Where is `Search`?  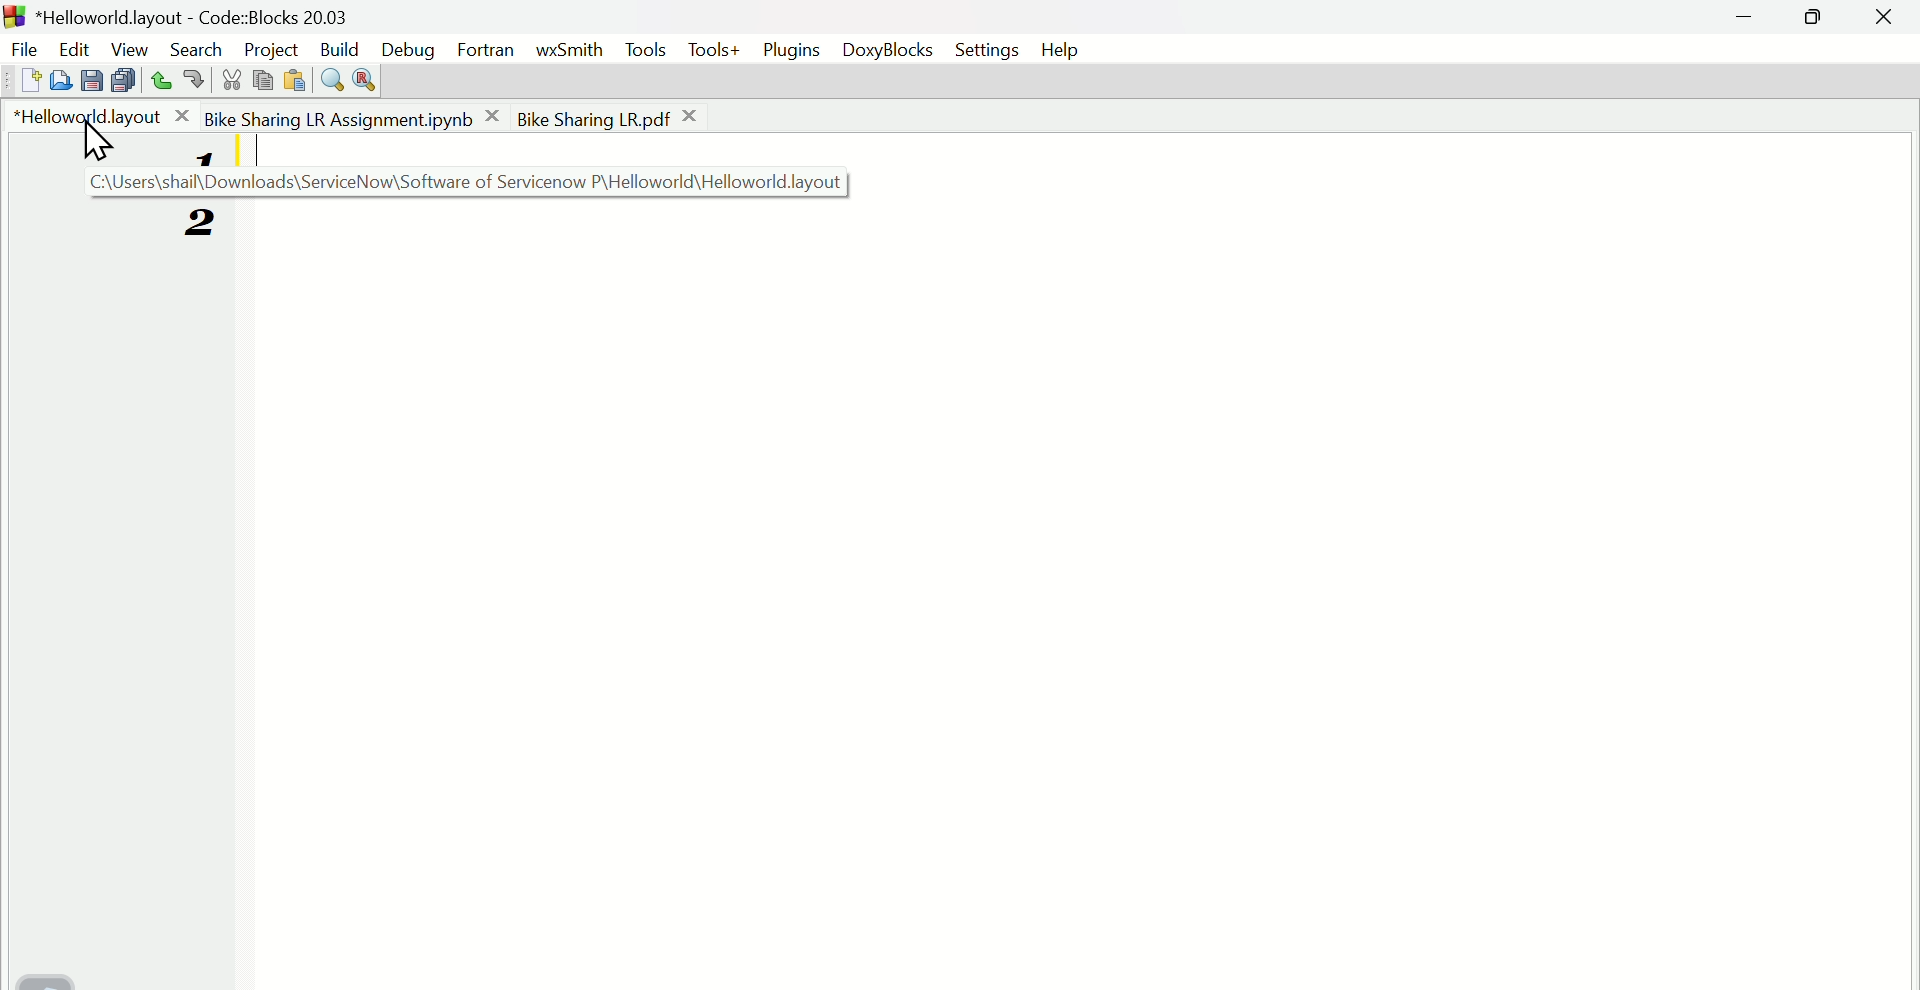
Search is located at coordinates (195, 48).